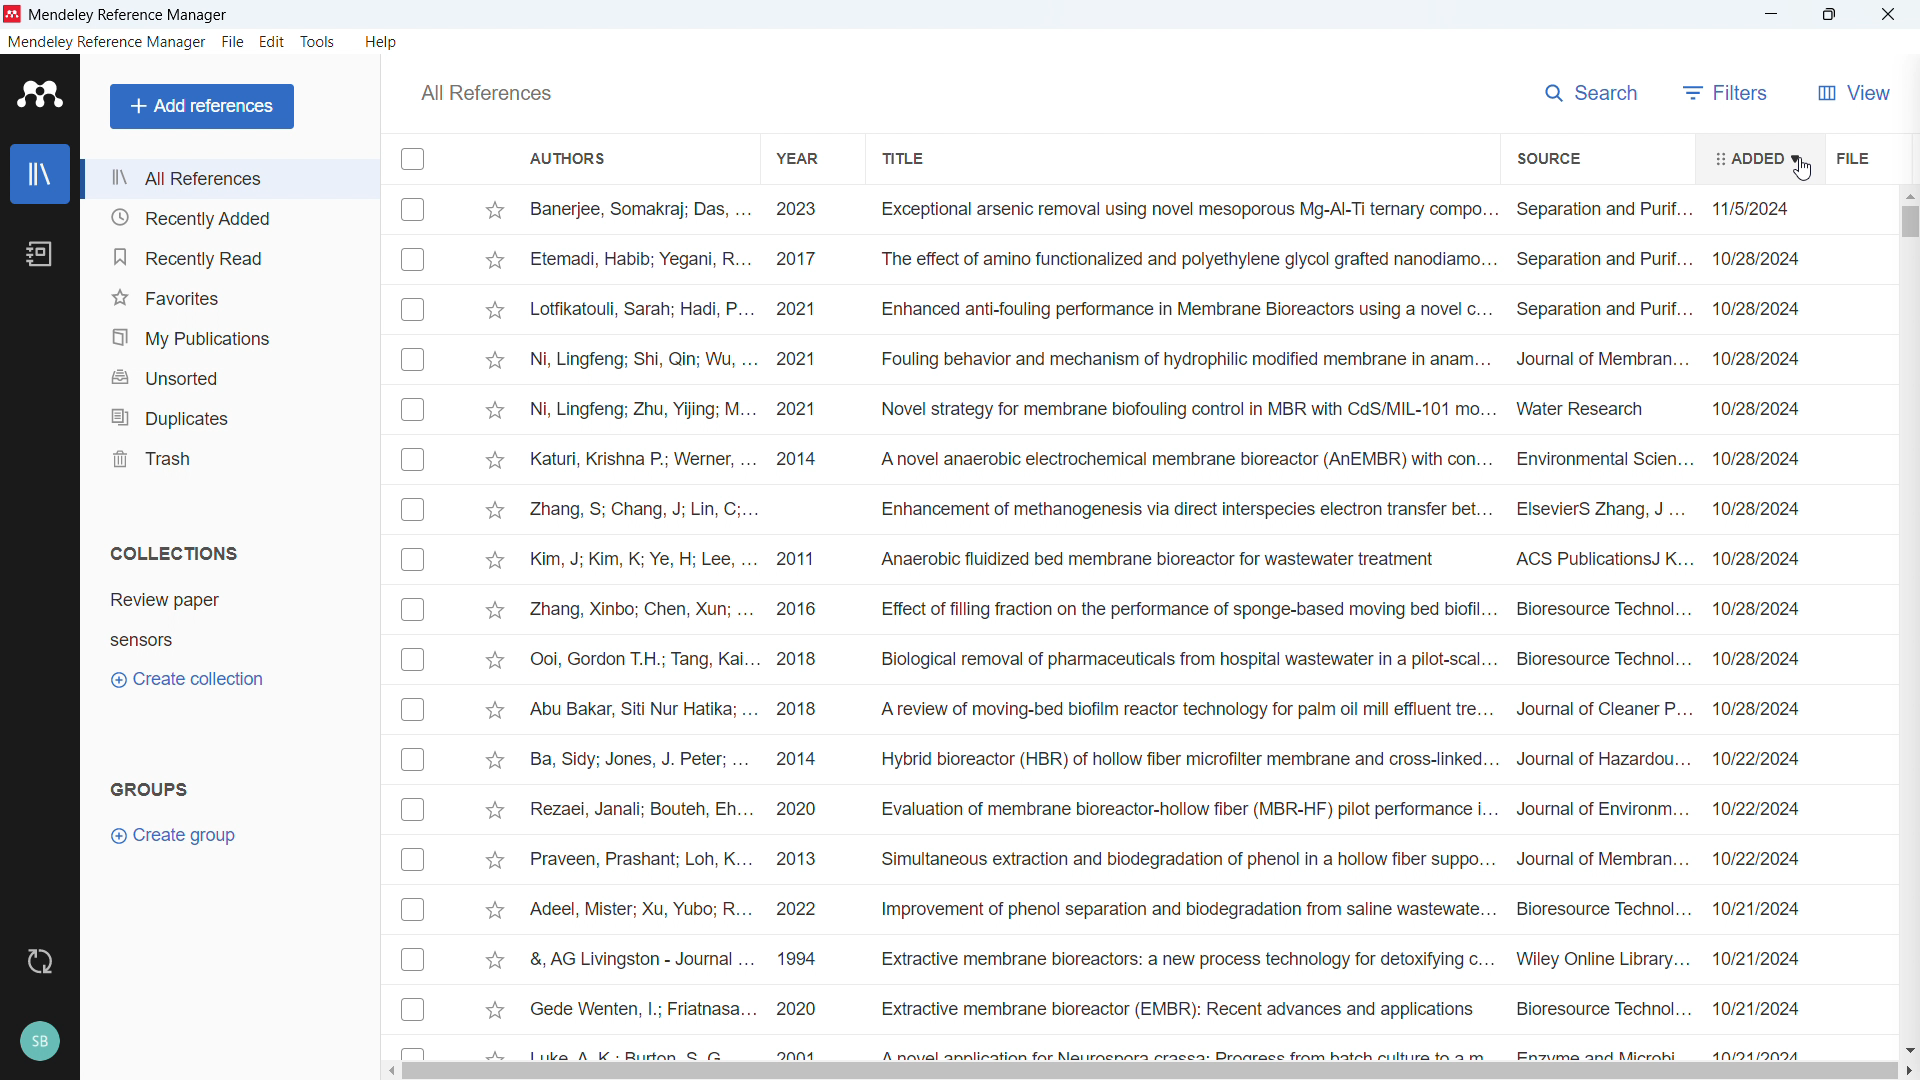  What do you see at coordinates (131, 16) in the screenshot?
I see `title` at bounding box center [131, 16].